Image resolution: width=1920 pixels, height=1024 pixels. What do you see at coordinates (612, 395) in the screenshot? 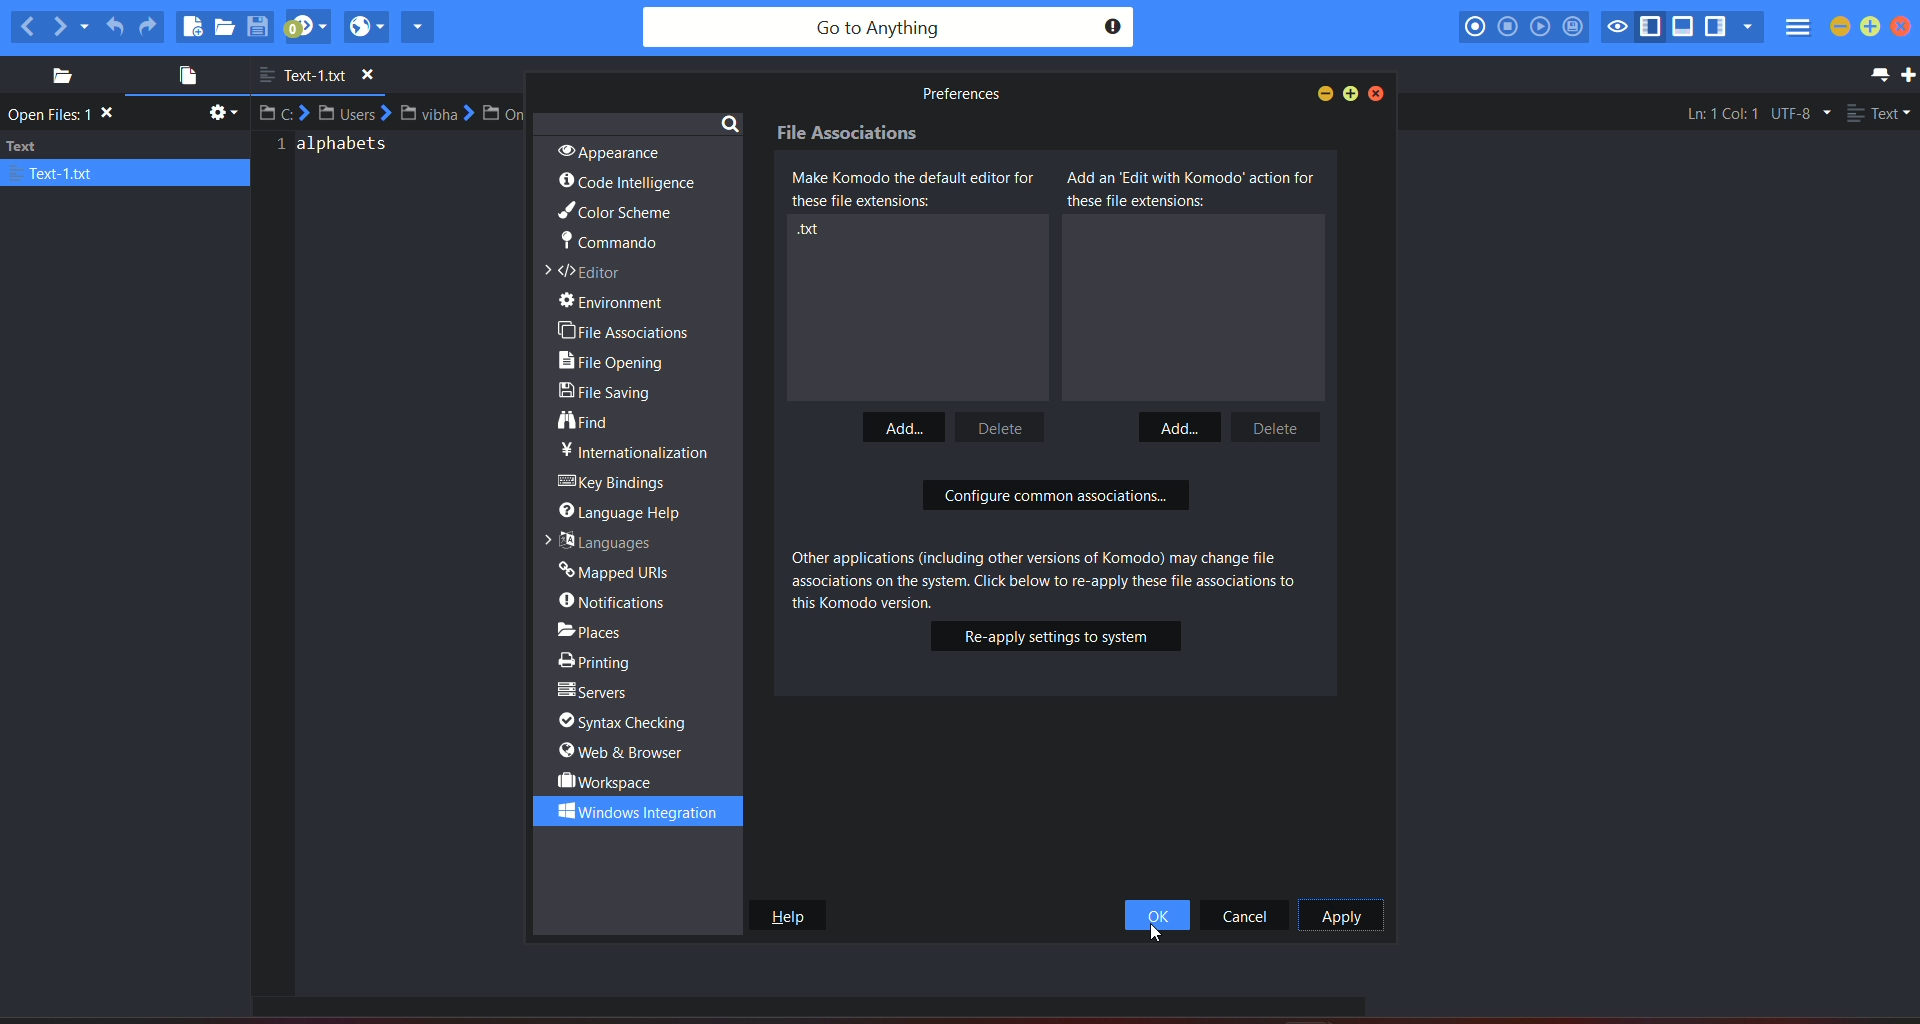
I see `file sharing` at bounding box center [612, 395].